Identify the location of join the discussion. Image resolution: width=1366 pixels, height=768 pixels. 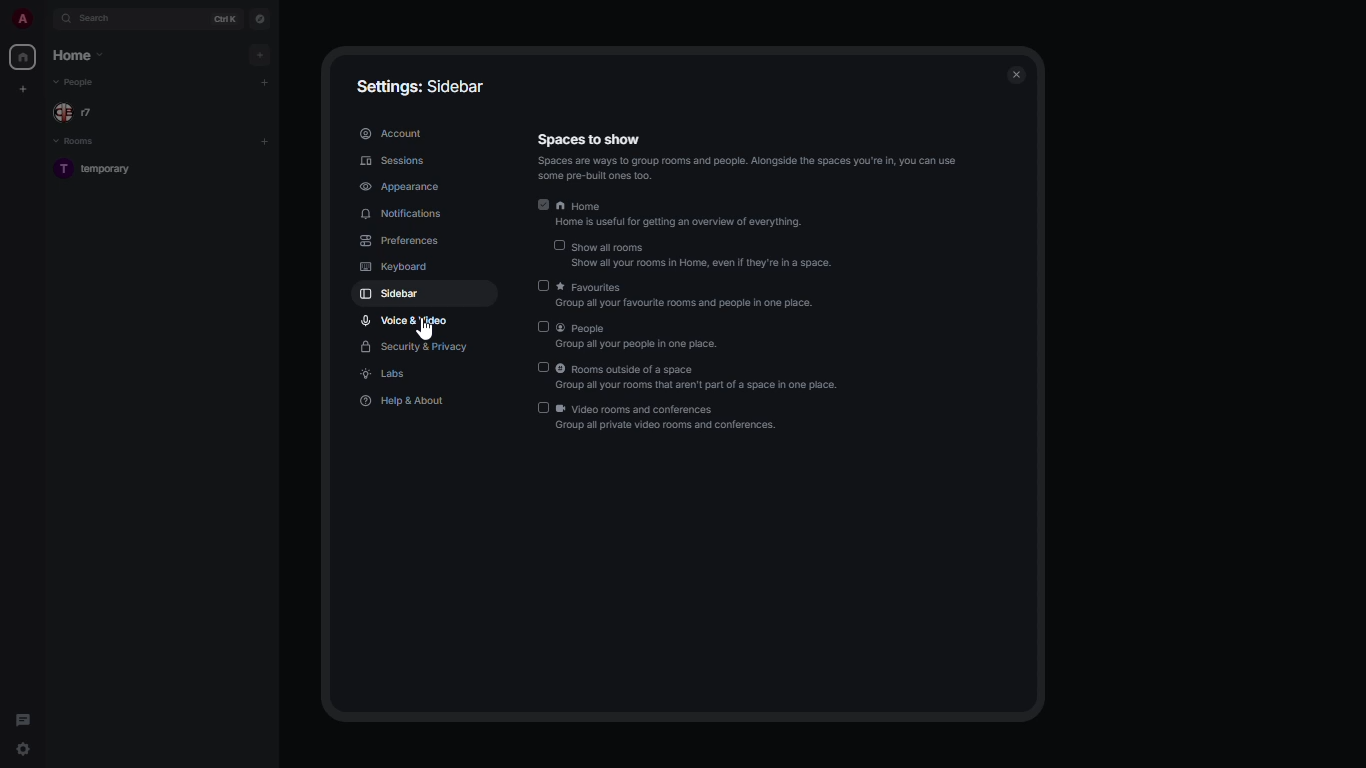
(824, 413).